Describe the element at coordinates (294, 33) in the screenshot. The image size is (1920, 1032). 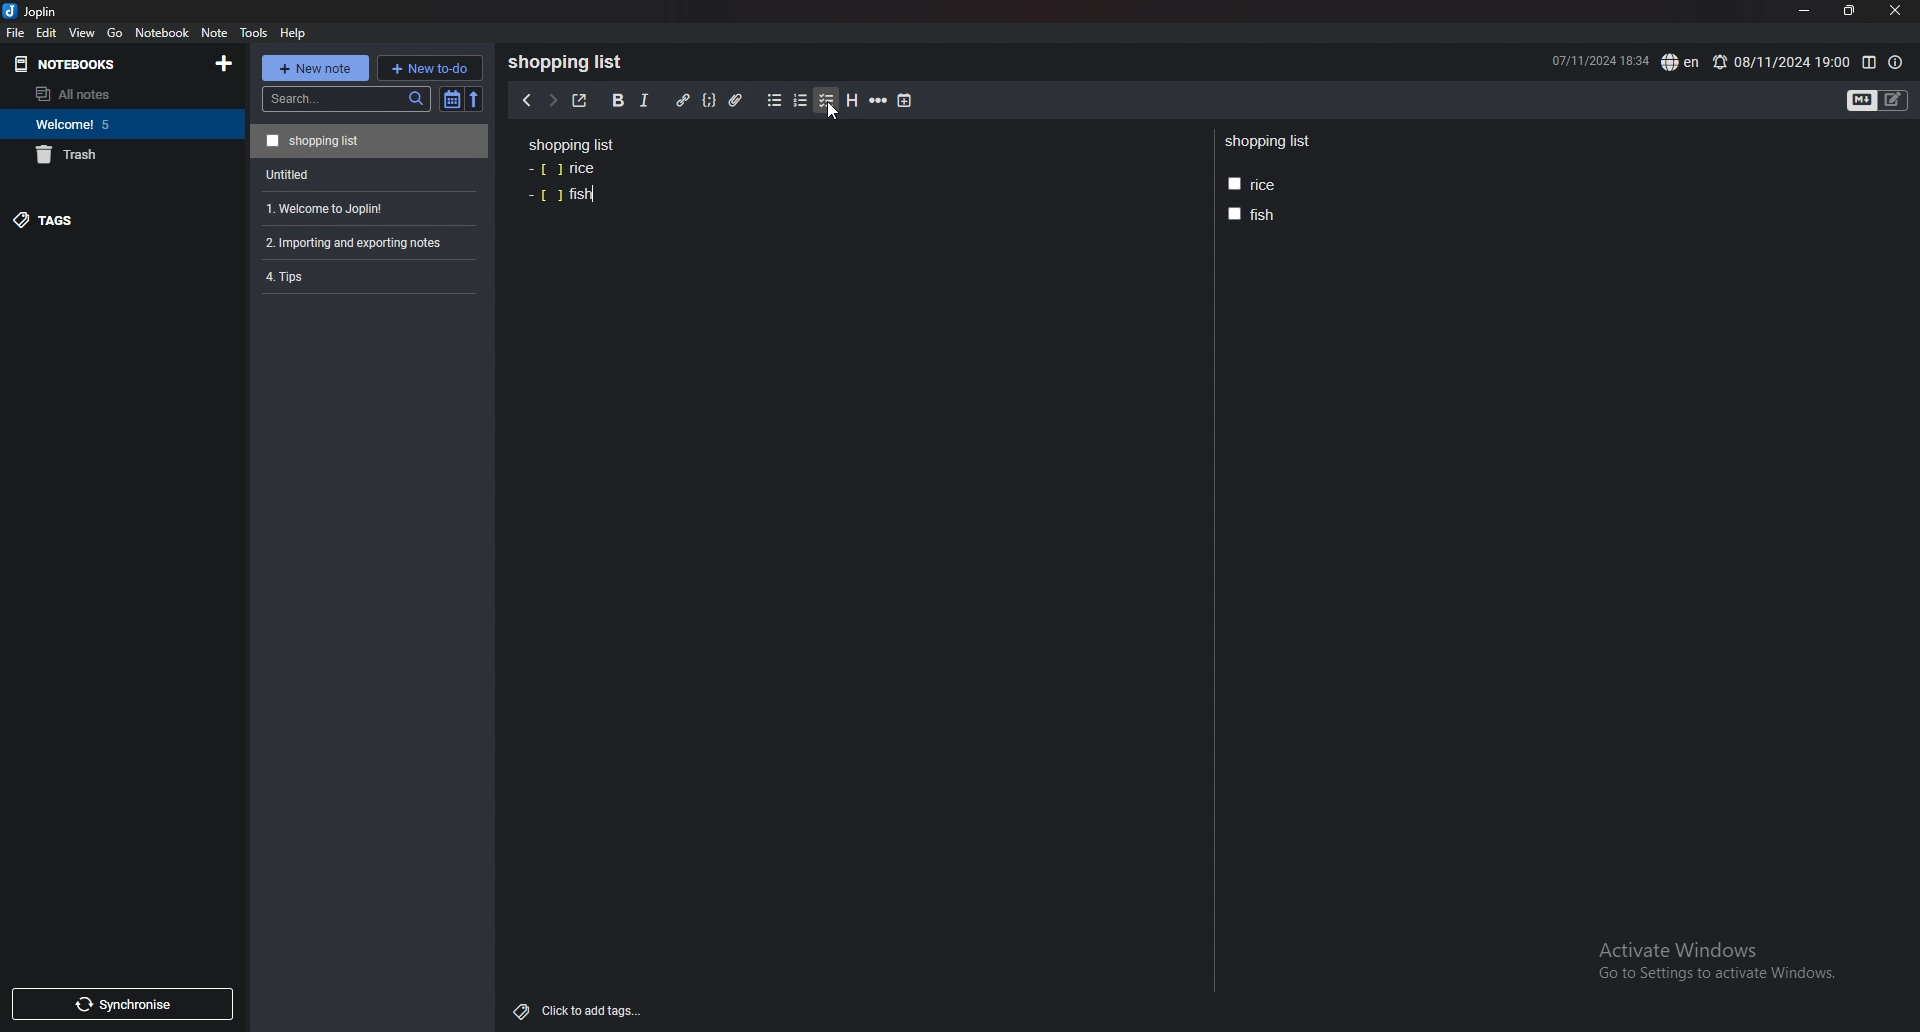
I see `help` at that location.